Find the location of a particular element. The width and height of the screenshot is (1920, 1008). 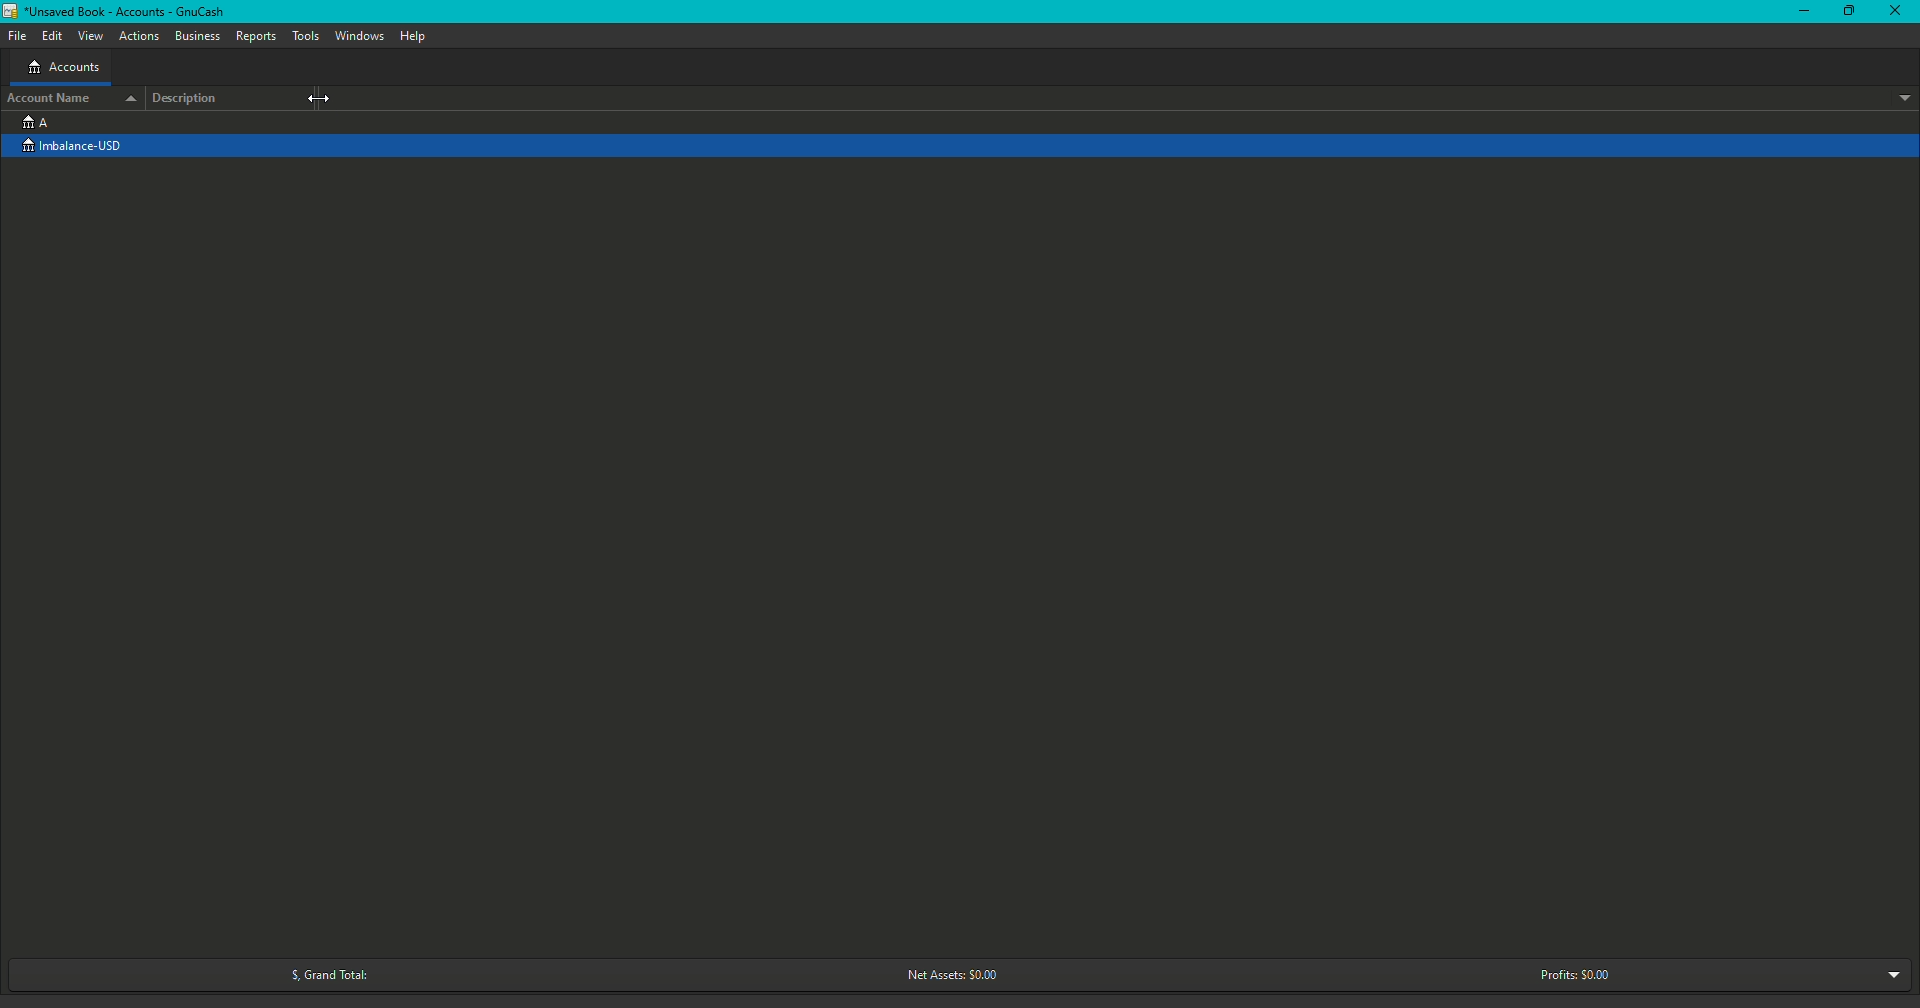

View is located at coordinates (92, 37).